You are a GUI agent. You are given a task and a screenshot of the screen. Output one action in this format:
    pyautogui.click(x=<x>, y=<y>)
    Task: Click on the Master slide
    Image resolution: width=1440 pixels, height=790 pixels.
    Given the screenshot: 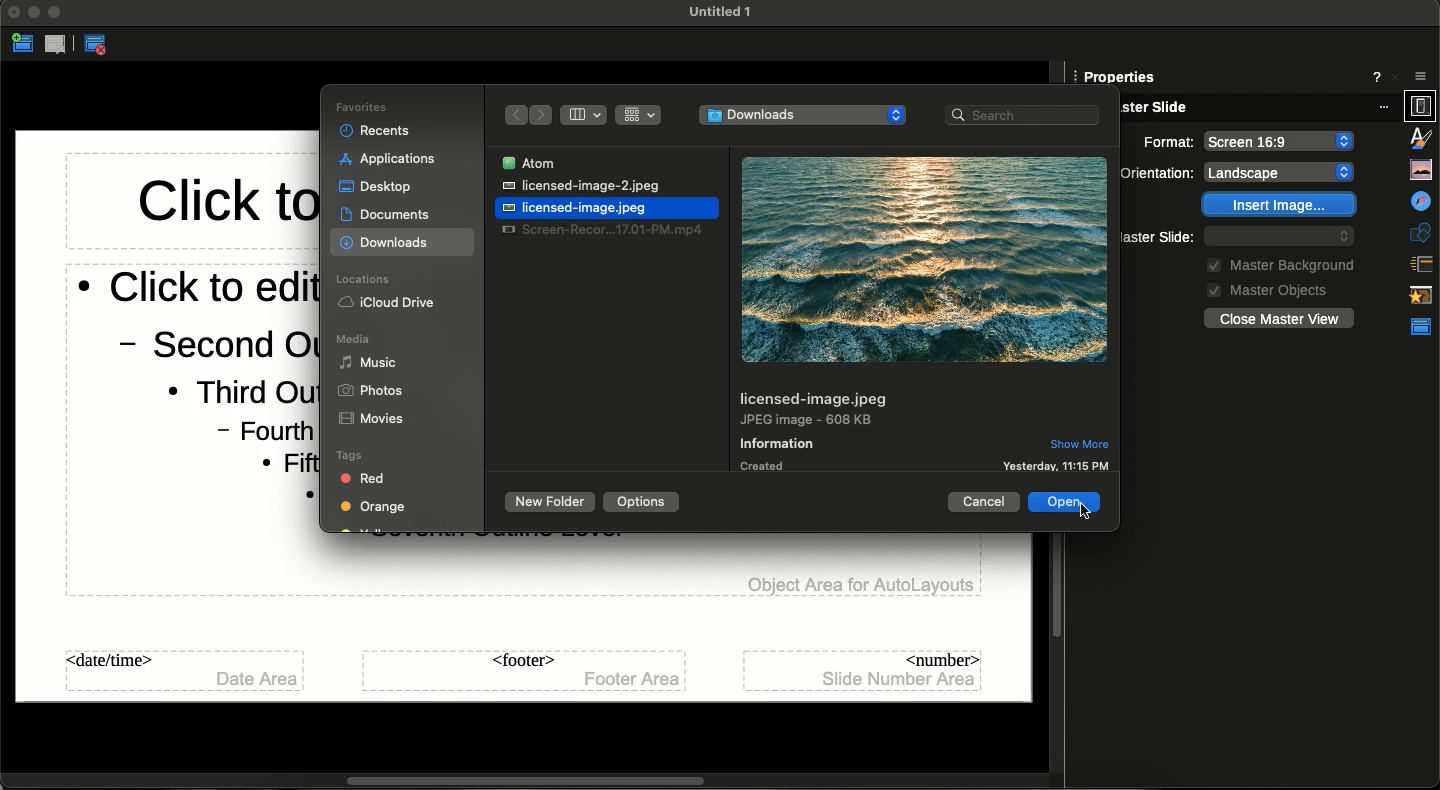 What is the action you would take?
    pyautogui.click(x=1255, y=108)
    